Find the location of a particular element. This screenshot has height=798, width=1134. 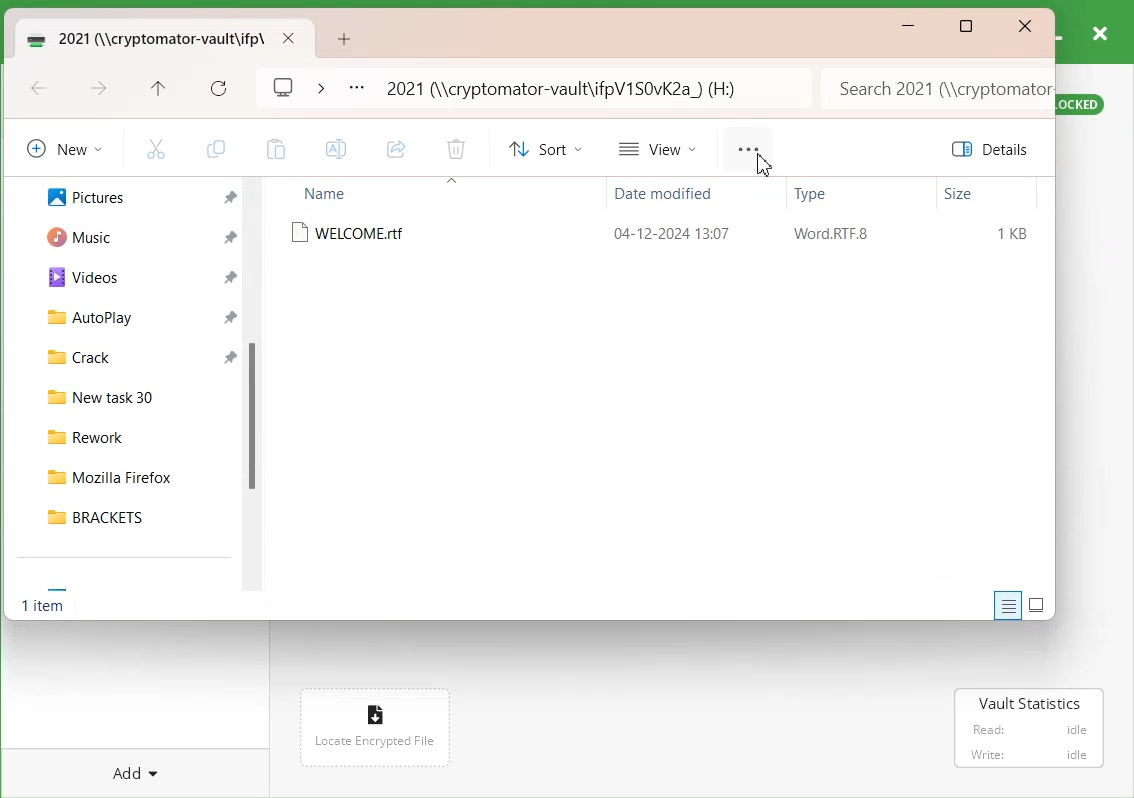

Path Address is located at coordinates (568, 88).